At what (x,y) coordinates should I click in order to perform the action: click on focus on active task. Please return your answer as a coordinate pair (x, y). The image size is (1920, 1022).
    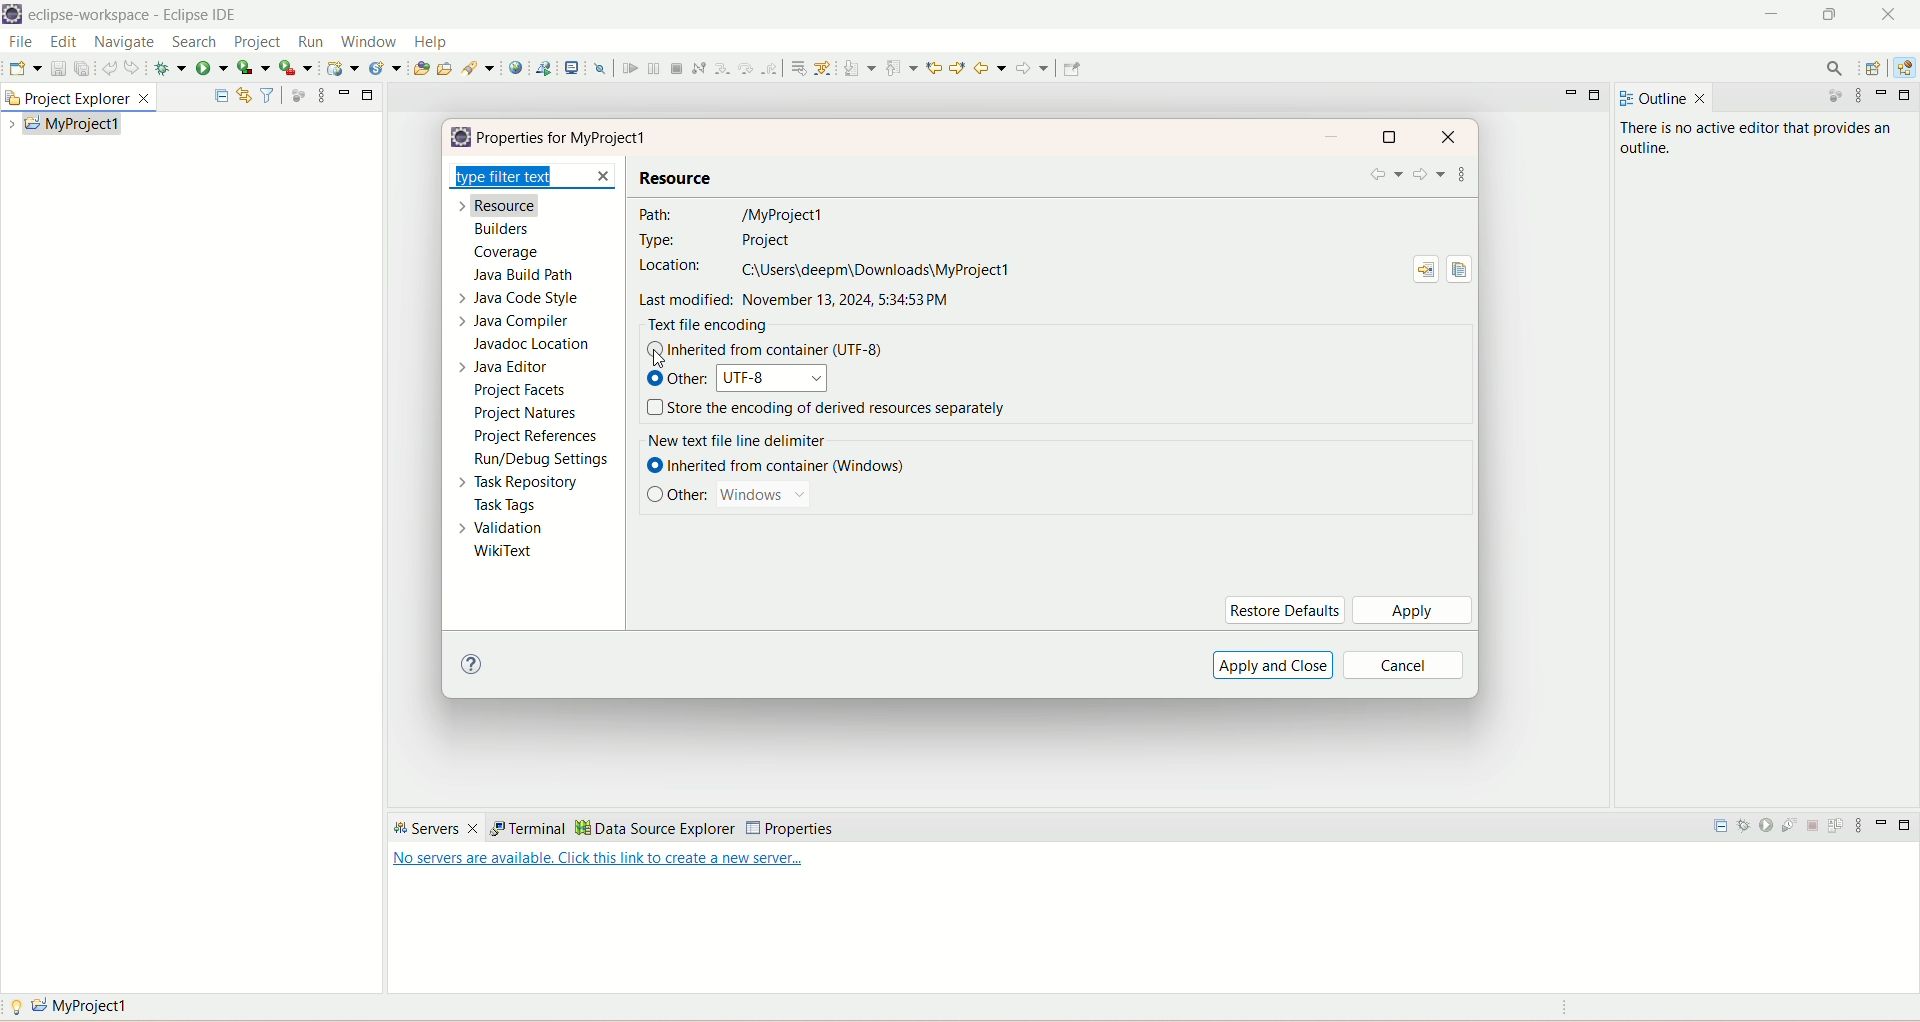
    Looking at the image, I should click on (296, 94).